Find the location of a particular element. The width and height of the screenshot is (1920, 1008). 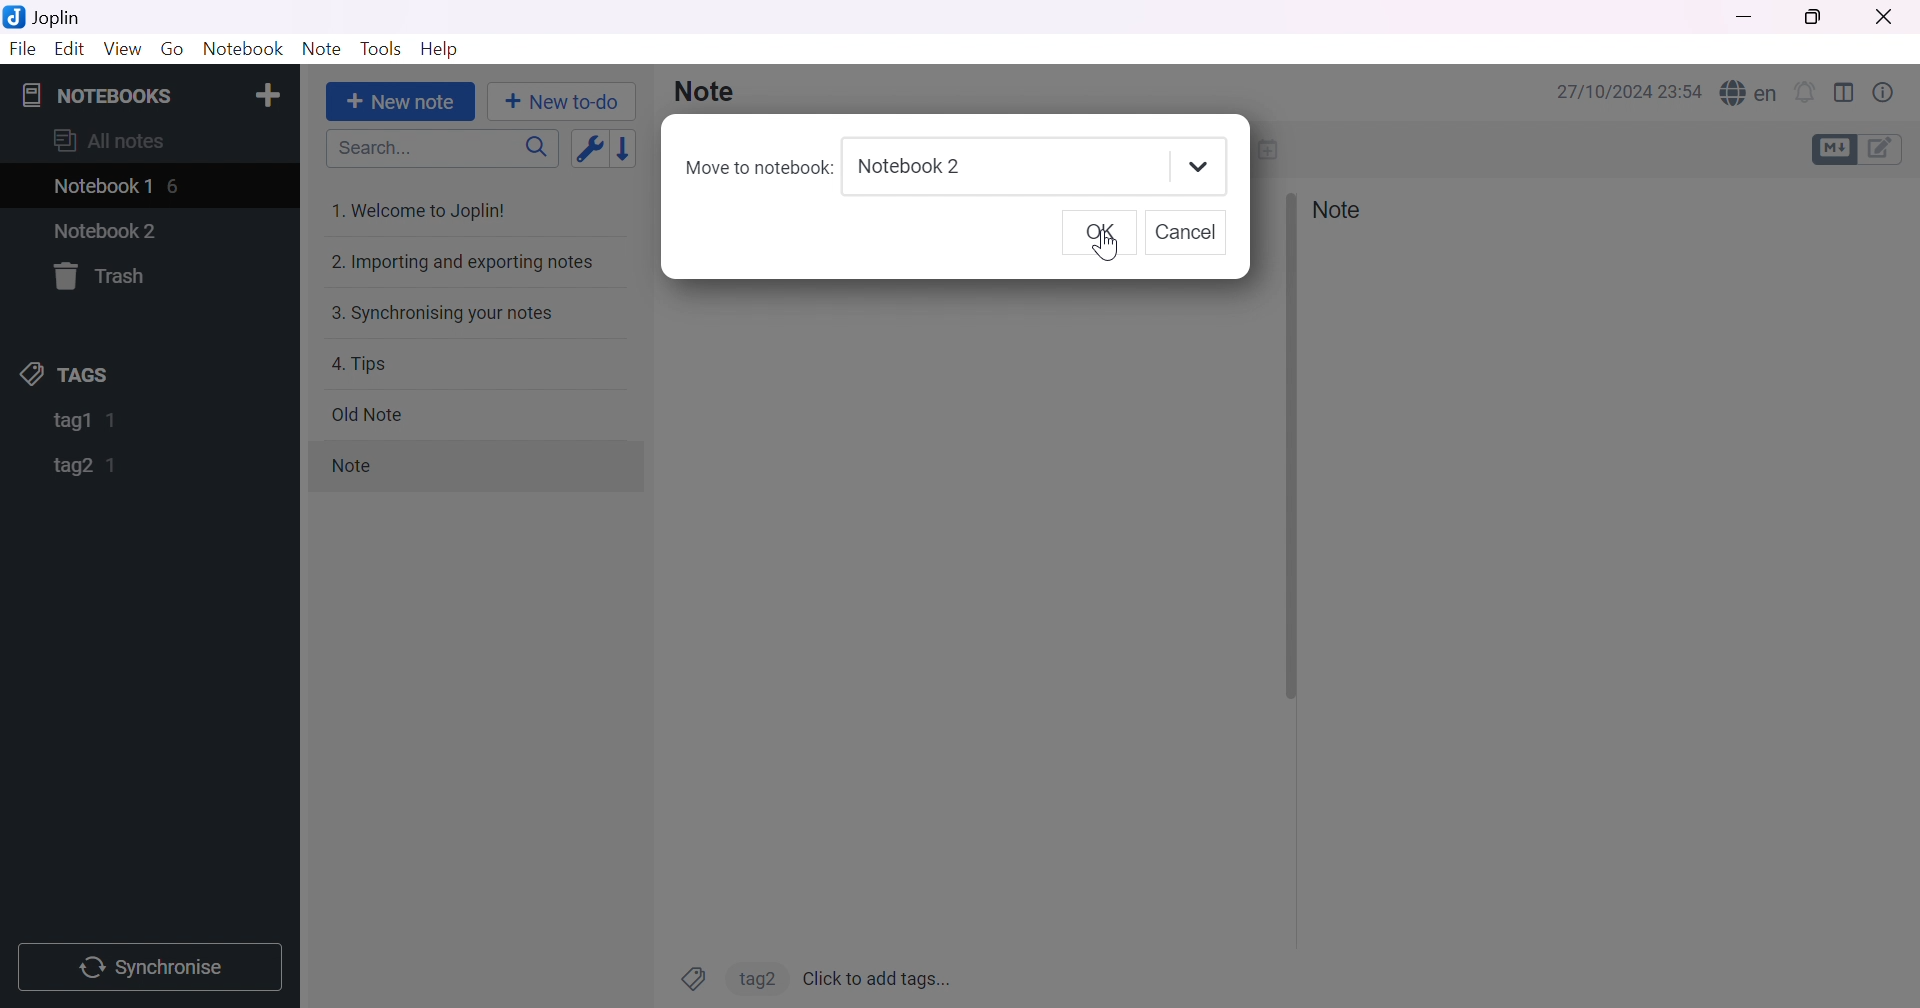

NOTEBOOKS is located at coordinates (94, 93).